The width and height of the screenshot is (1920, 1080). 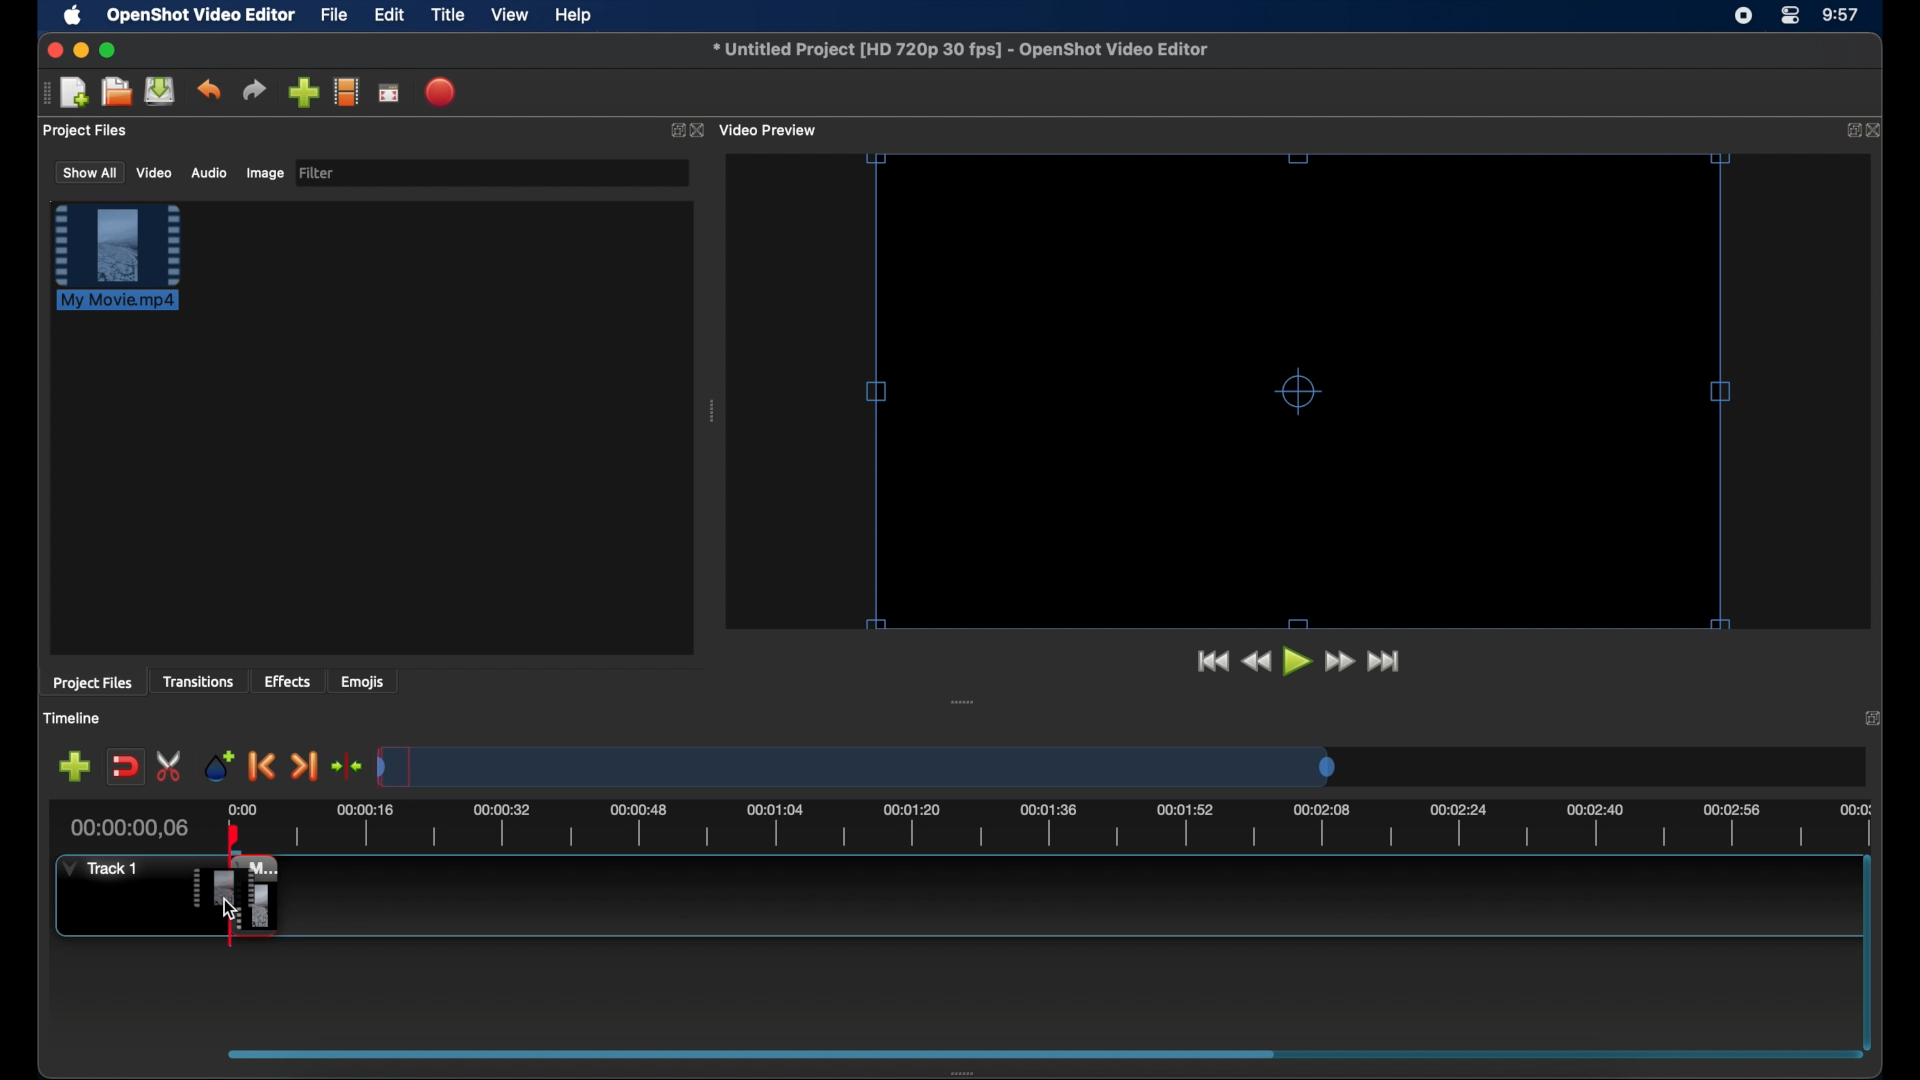 What do you see at coordinates (1876, 717) in the screenshot?
I see `expand` at bounding box center [1876, 717].